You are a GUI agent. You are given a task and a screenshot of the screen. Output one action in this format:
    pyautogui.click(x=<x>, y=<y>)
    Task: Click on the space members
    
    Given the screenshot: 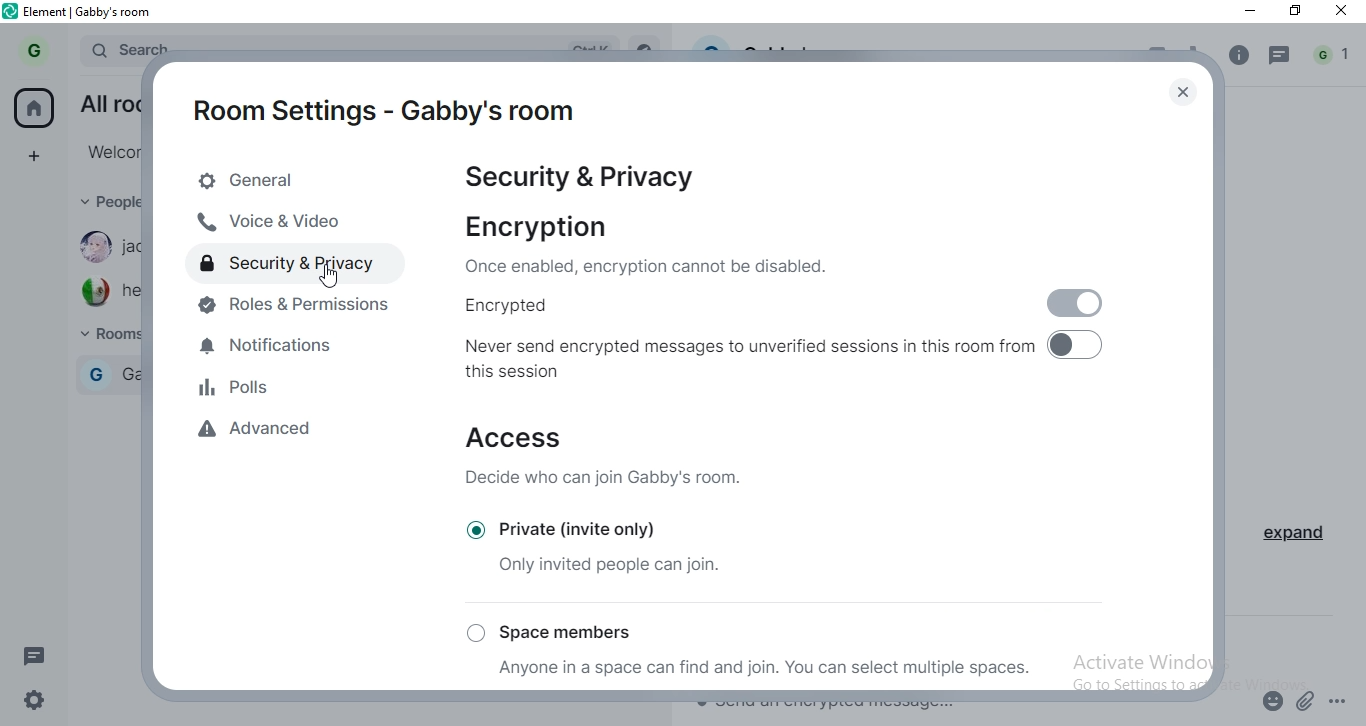 What is the action you would take?
    pyautogui.click(x=556, y=632)
    